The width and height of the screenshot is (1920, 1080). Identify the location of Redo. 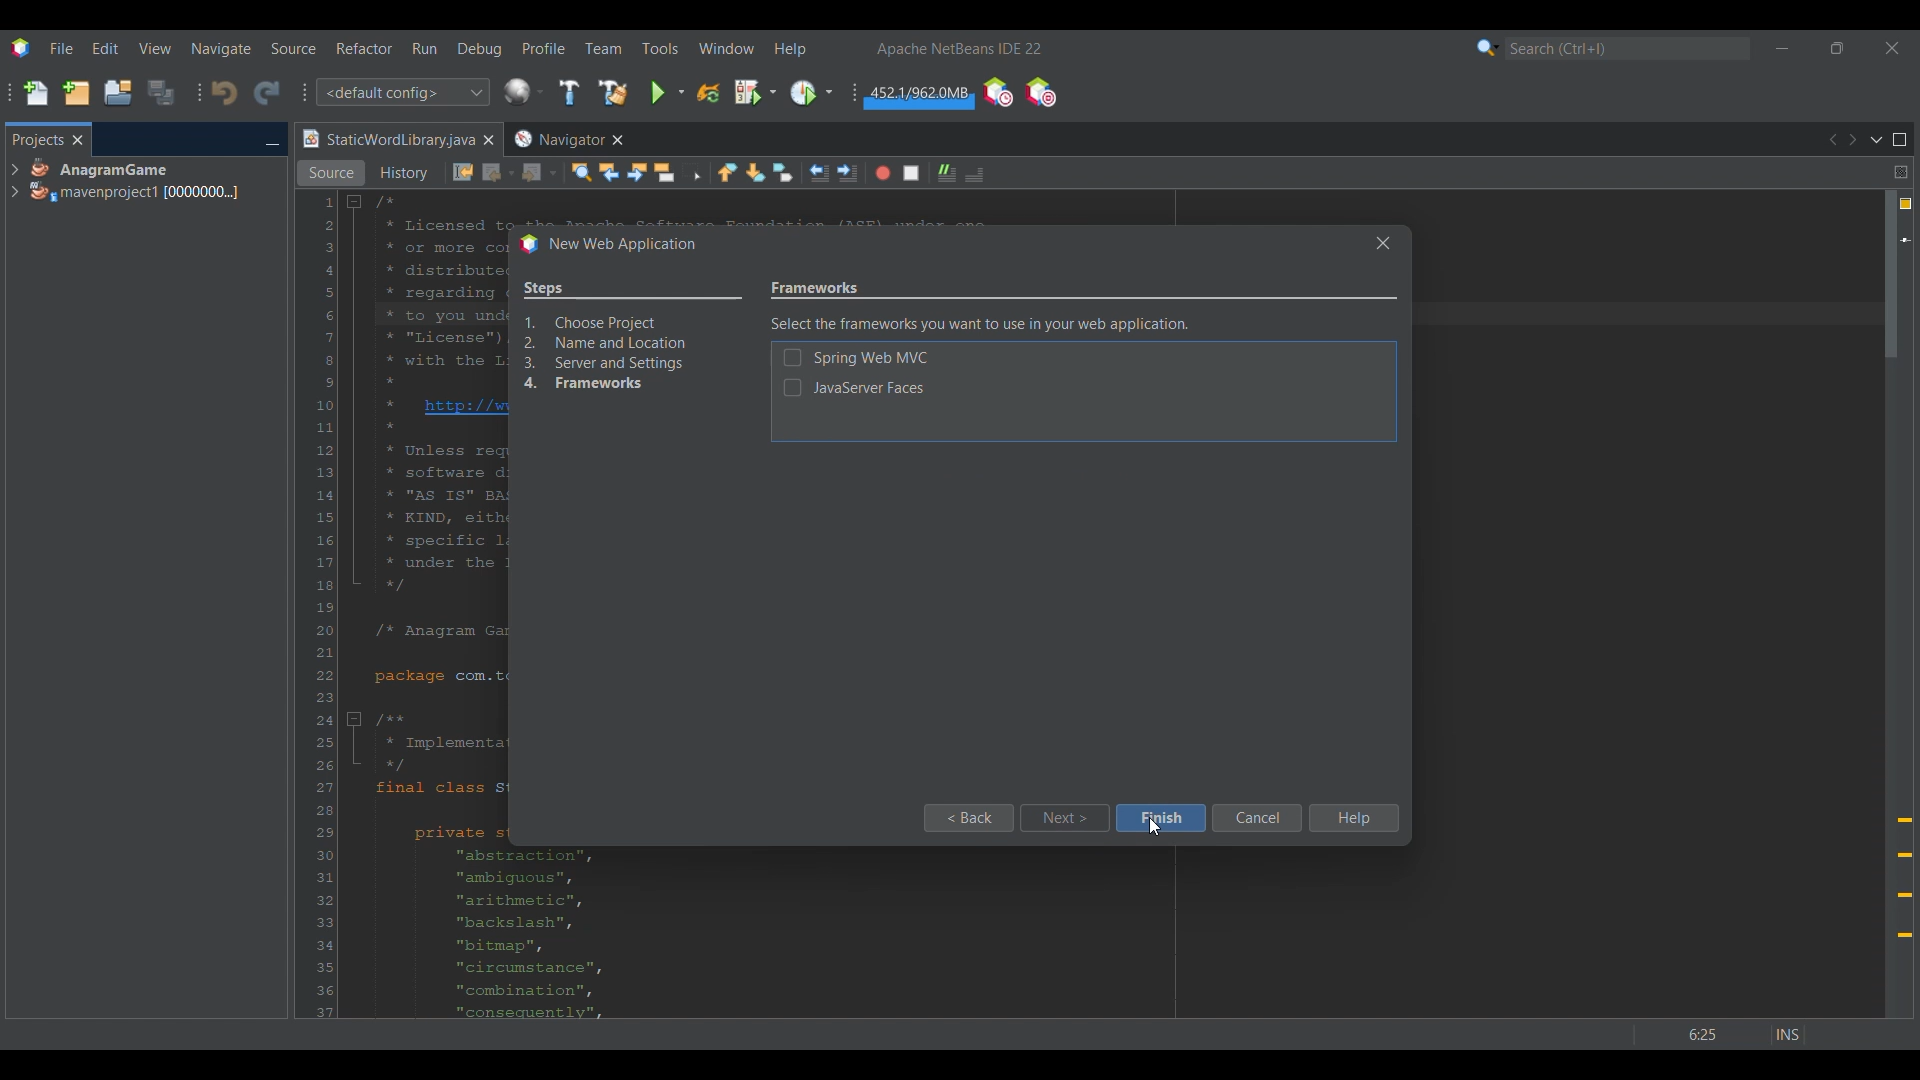
(267, 92).